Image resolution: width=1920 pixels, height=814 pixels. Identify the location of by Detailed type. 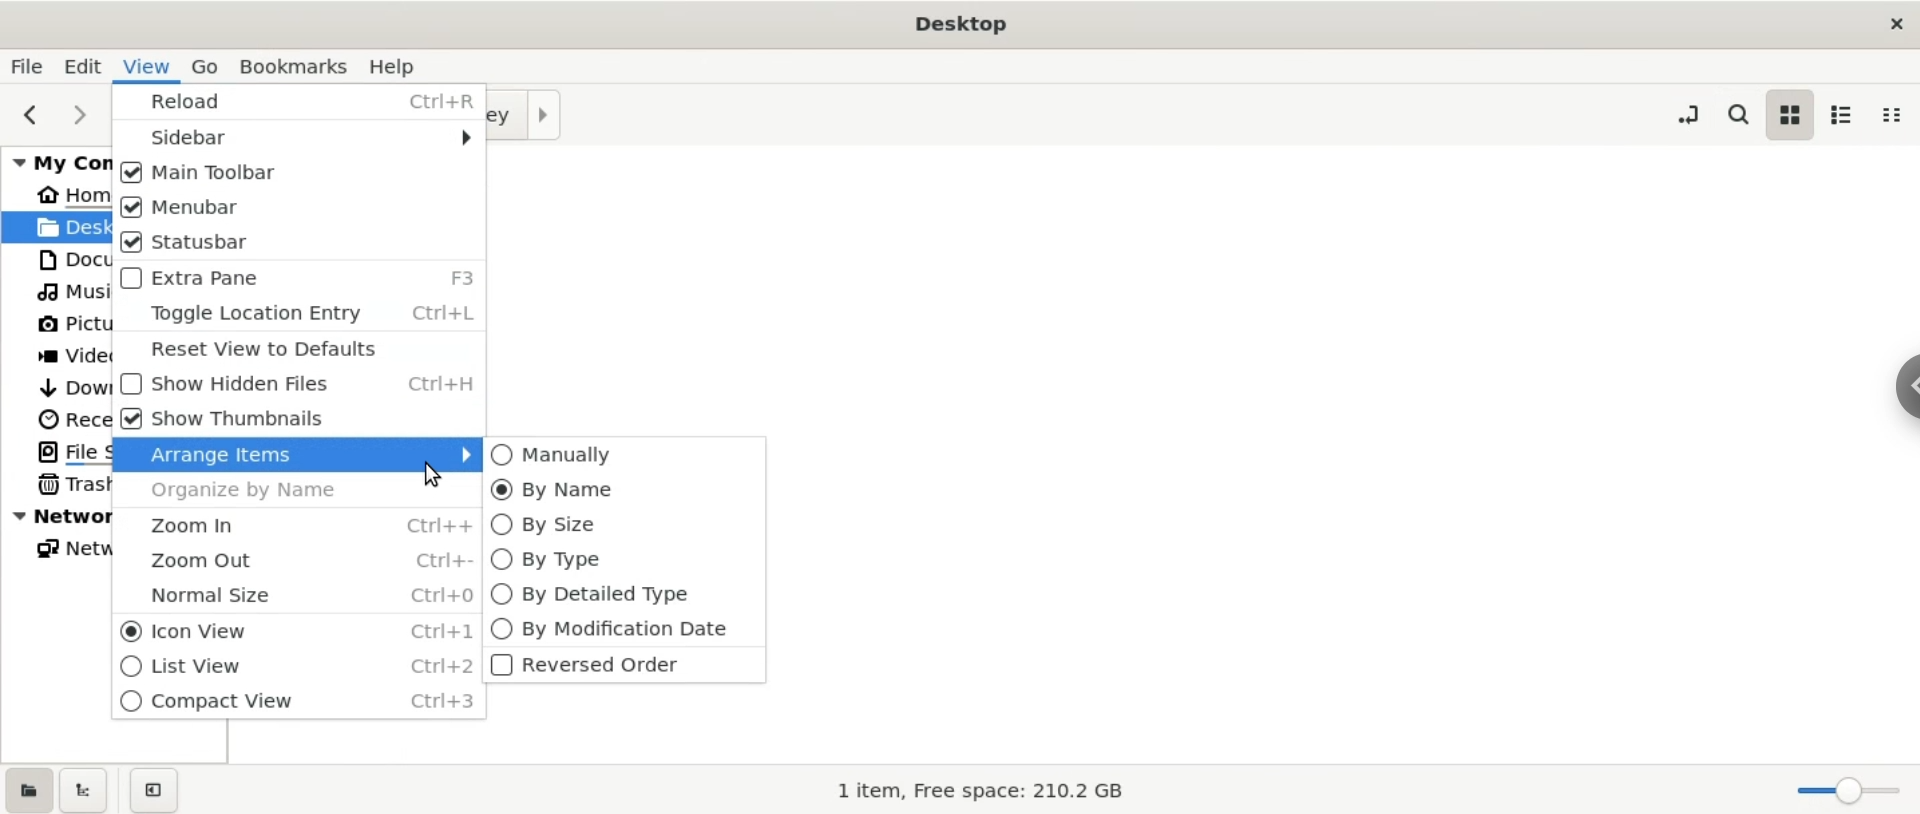
(624, 598).